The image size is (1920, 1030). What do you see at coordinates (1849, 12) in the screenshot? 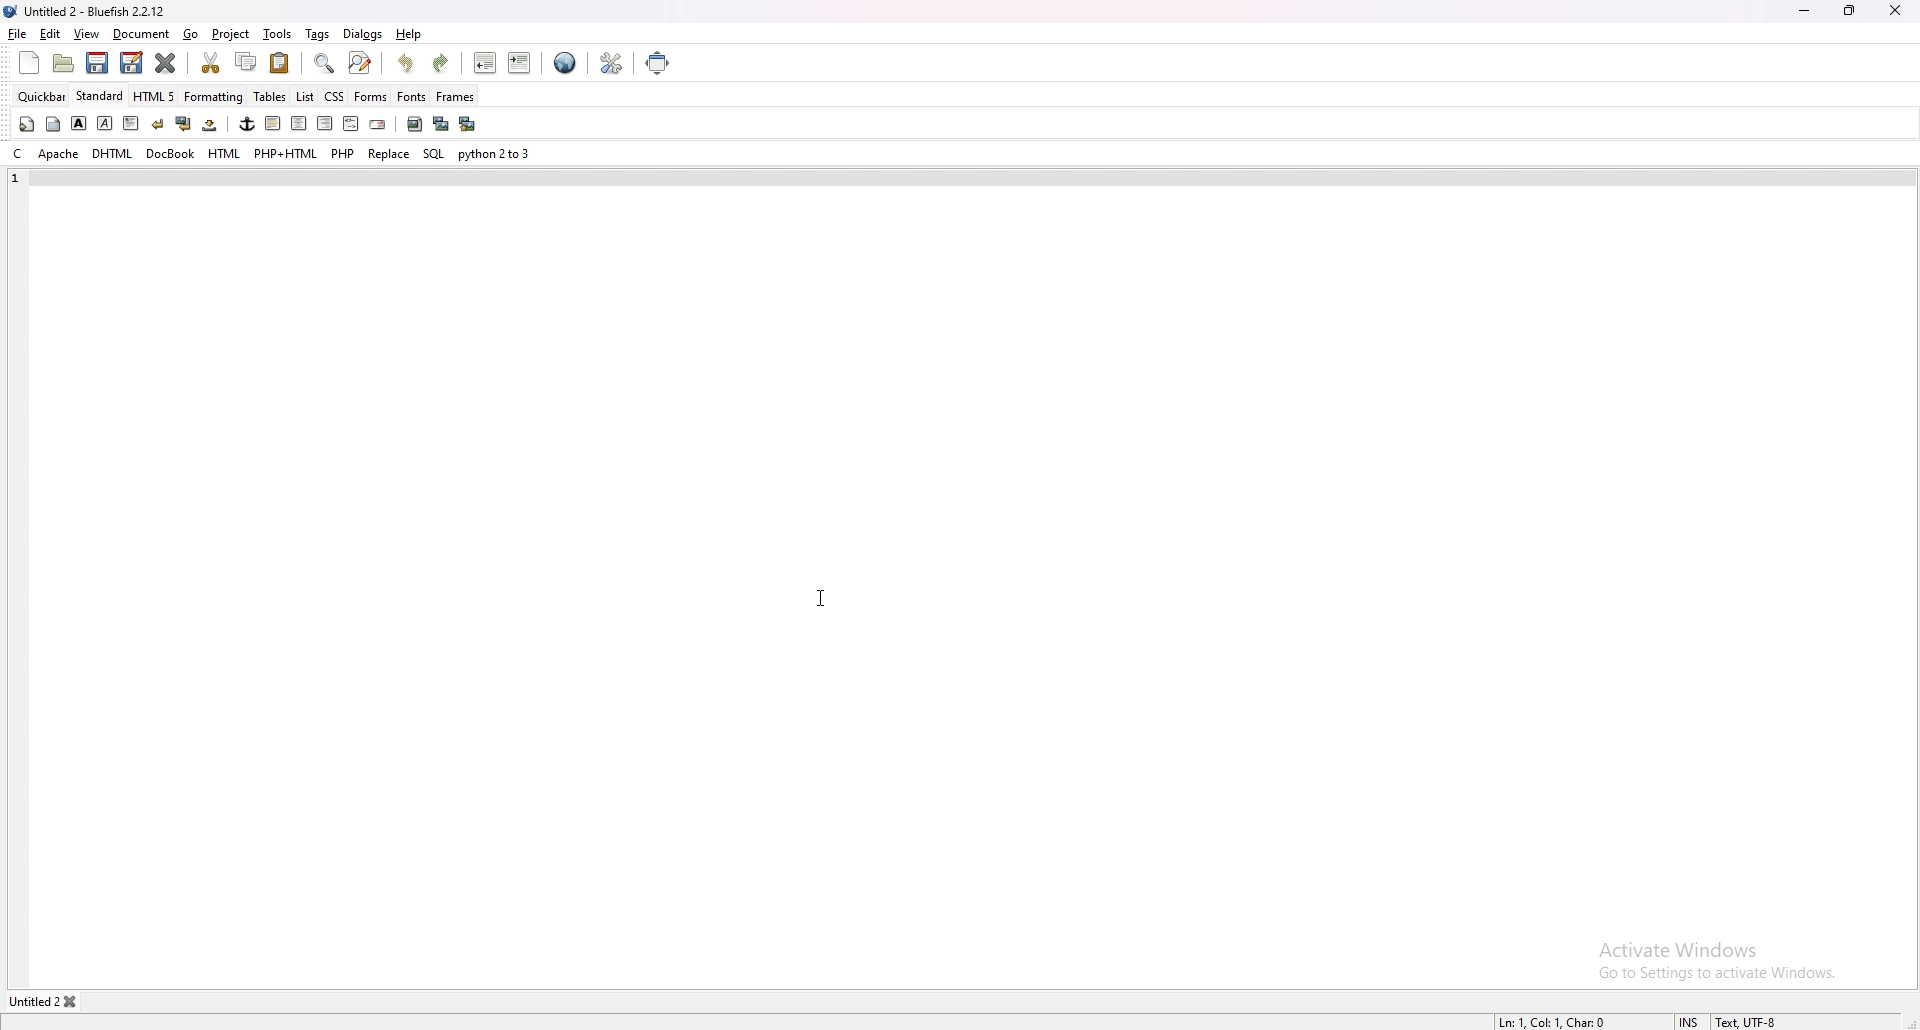
I see `resize` at bounding box center [1849, 12].